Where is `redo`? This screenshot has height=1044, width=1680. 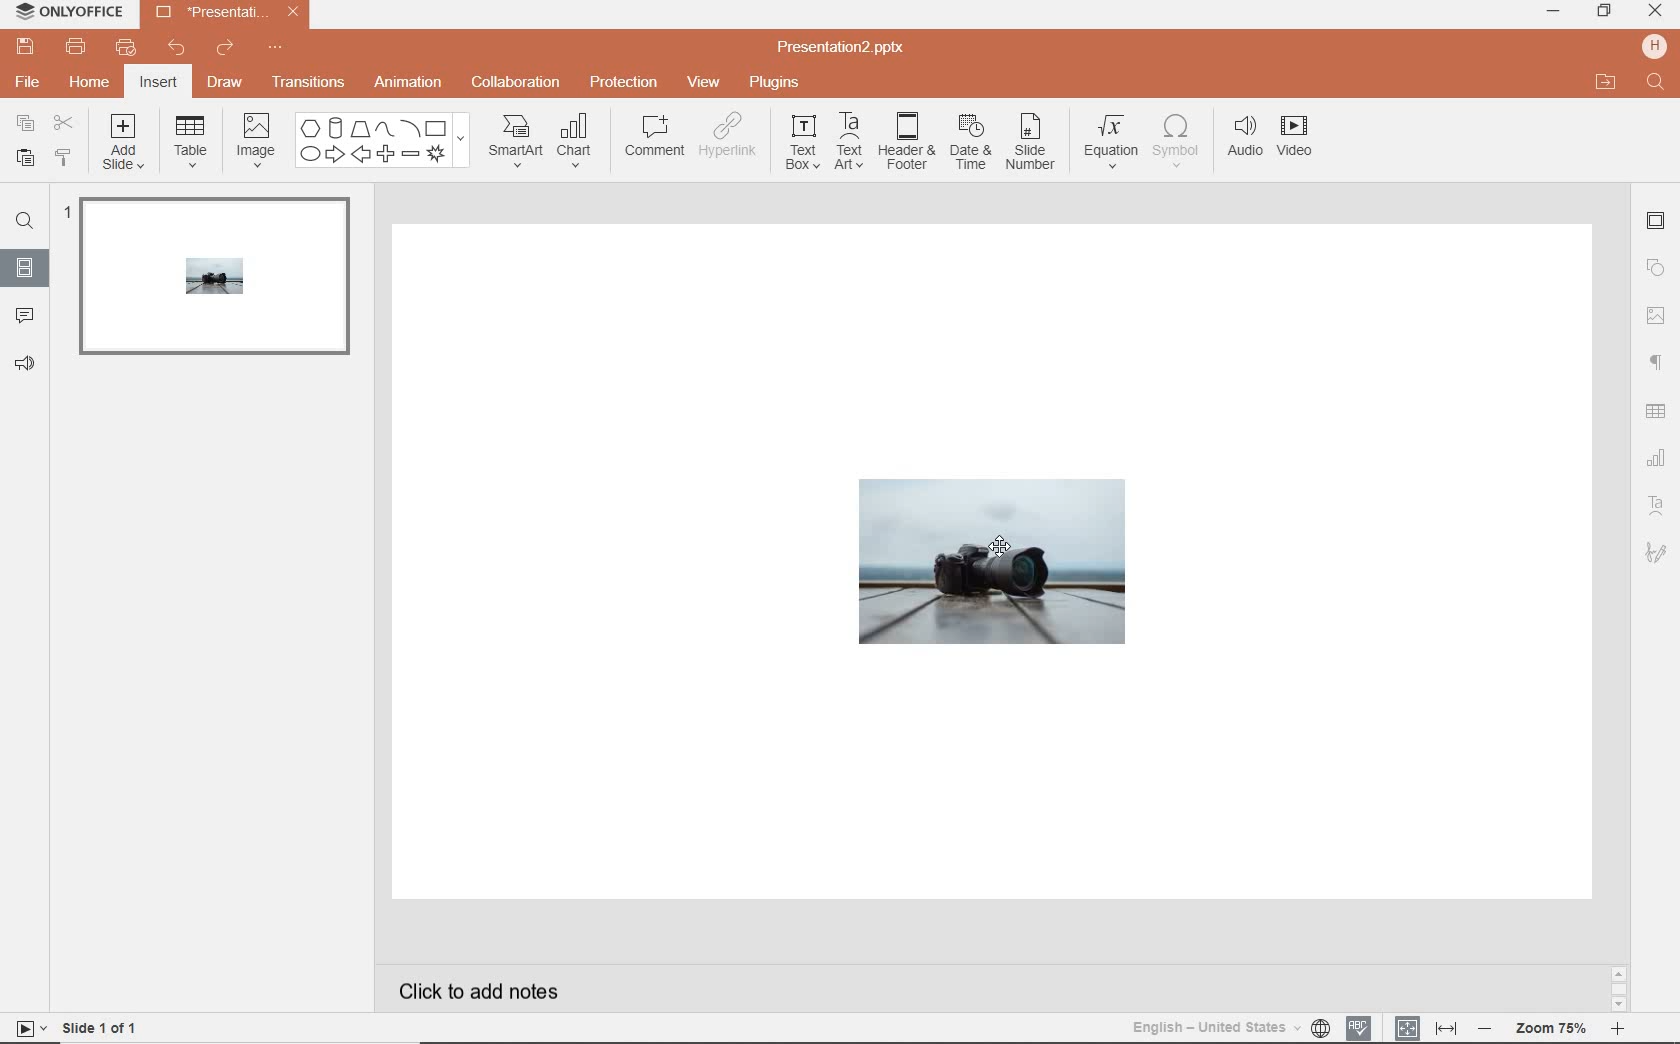 redo is located at coordinates (227, 51).